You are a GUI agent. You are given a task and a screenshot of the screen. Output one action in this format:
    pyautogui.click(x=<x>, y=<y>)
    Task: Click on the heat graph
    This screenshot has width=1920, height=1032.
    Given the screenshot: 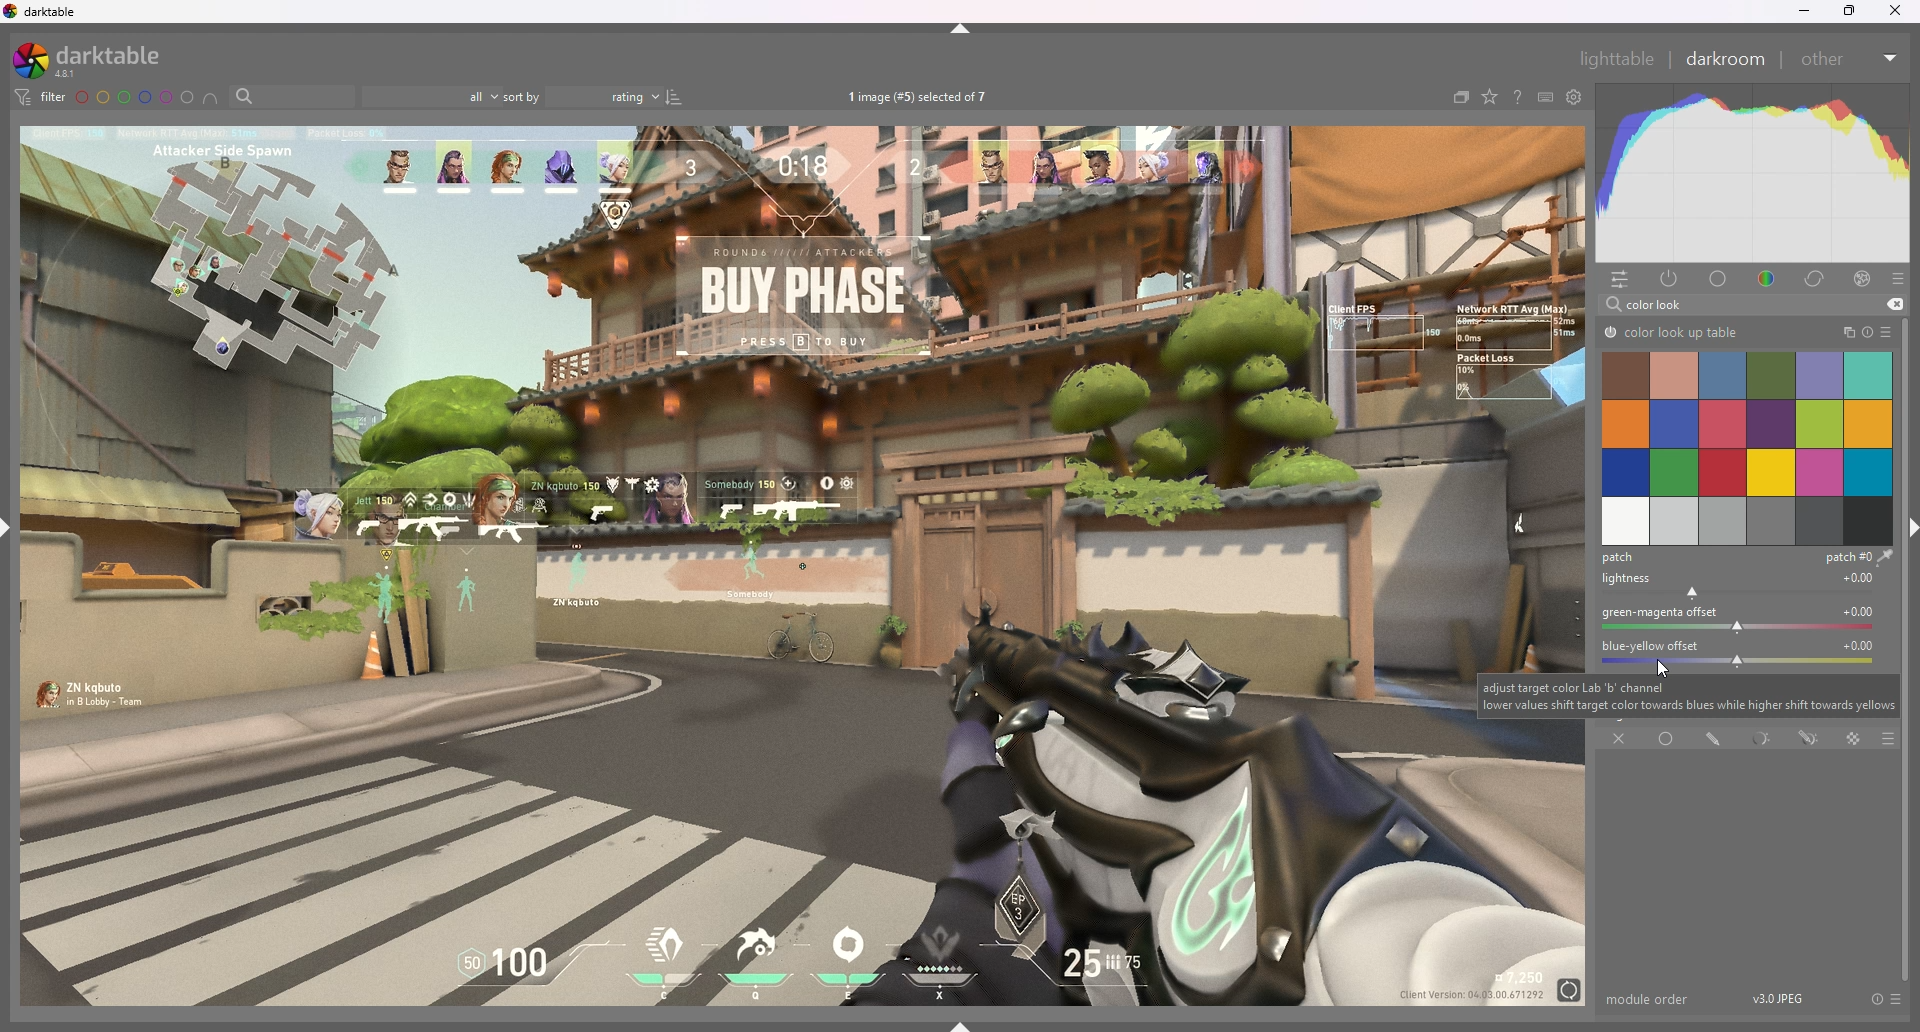 What is the action you would take?
    pyautogui.click(x=1752, y=173)
    